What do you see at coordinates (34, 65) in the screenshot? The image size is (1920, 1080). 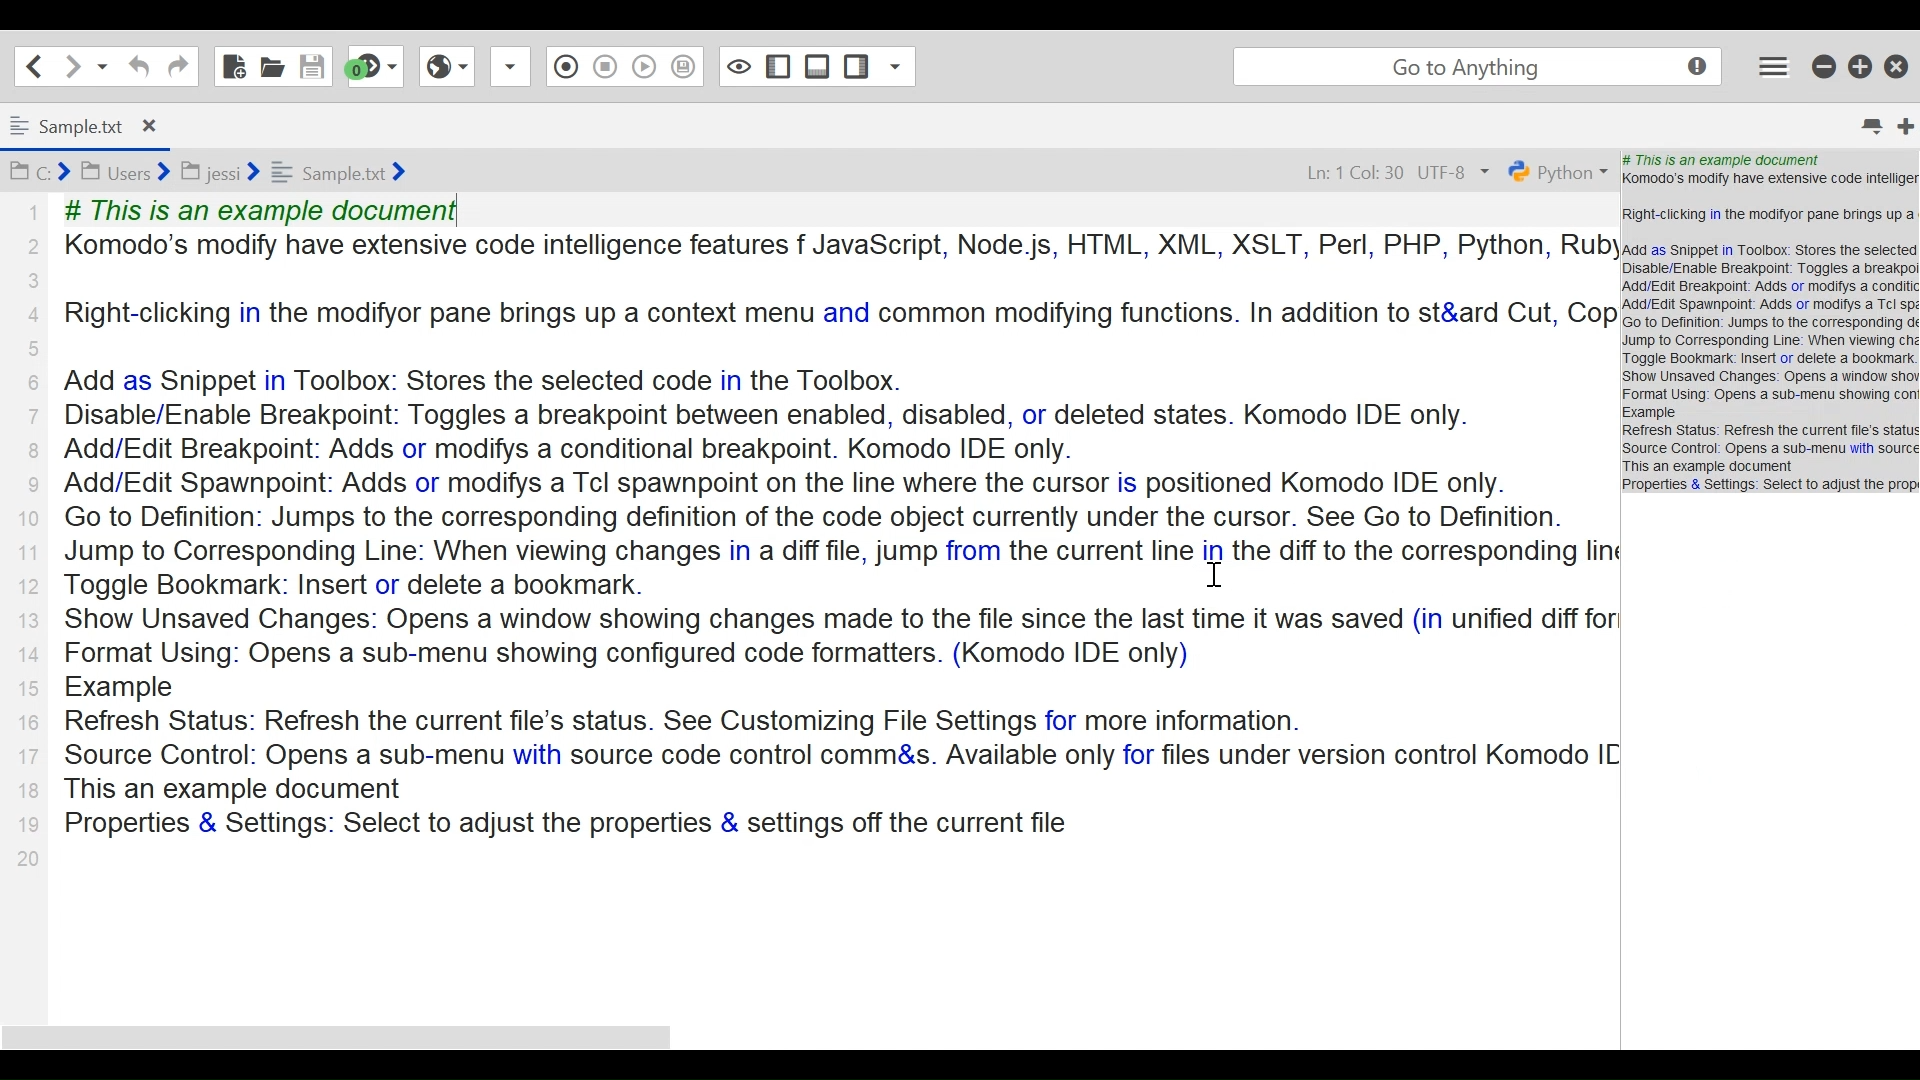 I see `Go back one location` at bounding box center [34, 65].